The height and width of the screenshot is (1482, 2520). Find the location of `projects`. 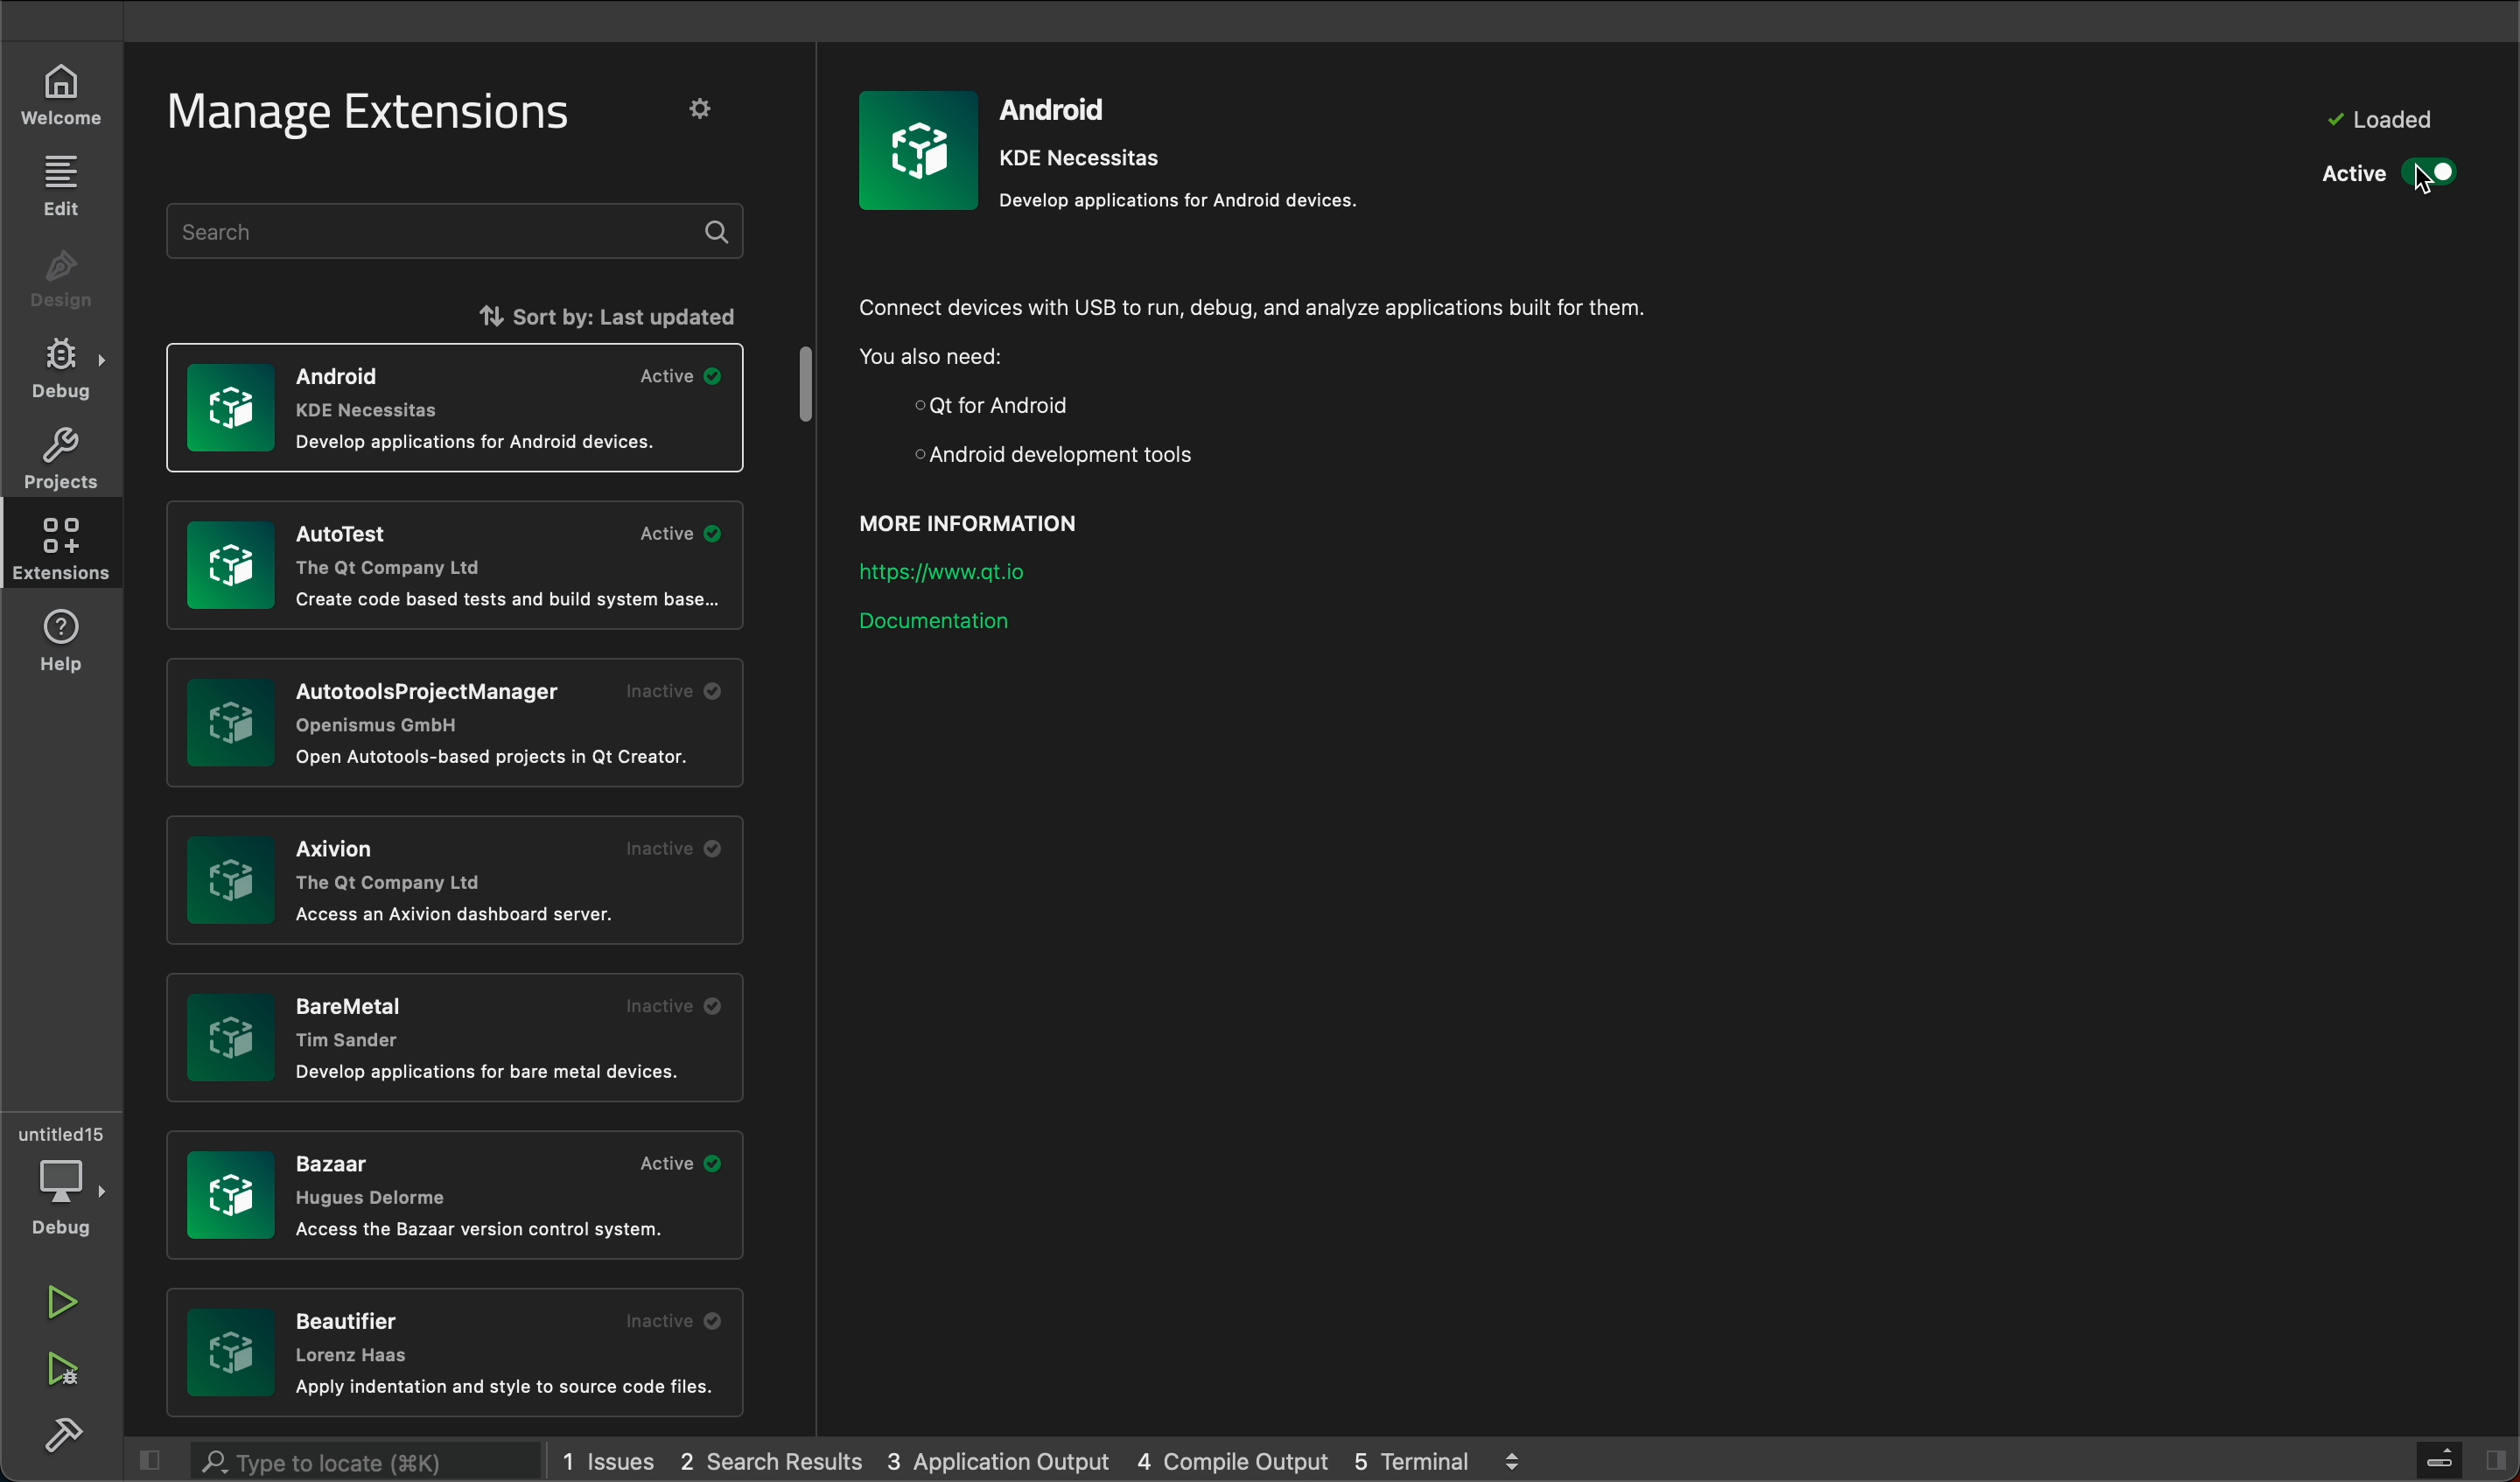

projects is located at coordinates (61, 458).